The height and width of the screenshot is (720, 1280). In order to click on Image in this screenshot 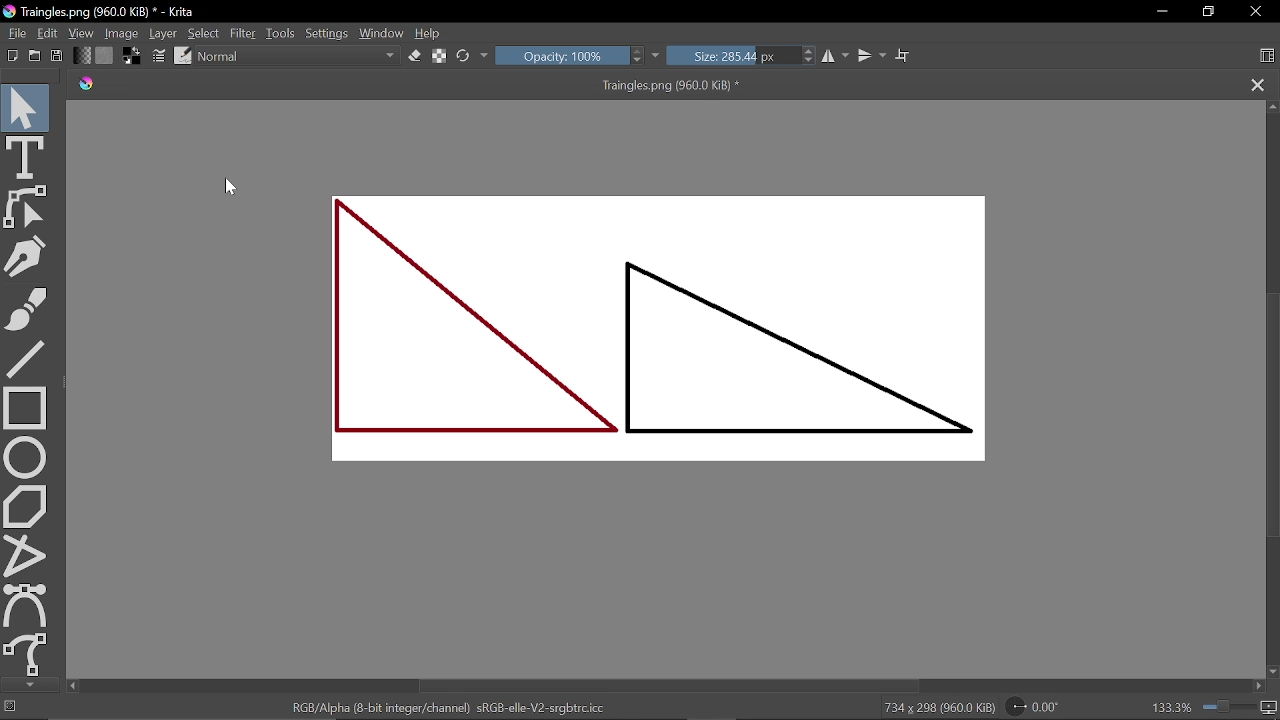, I will do `click(121, 35)`.